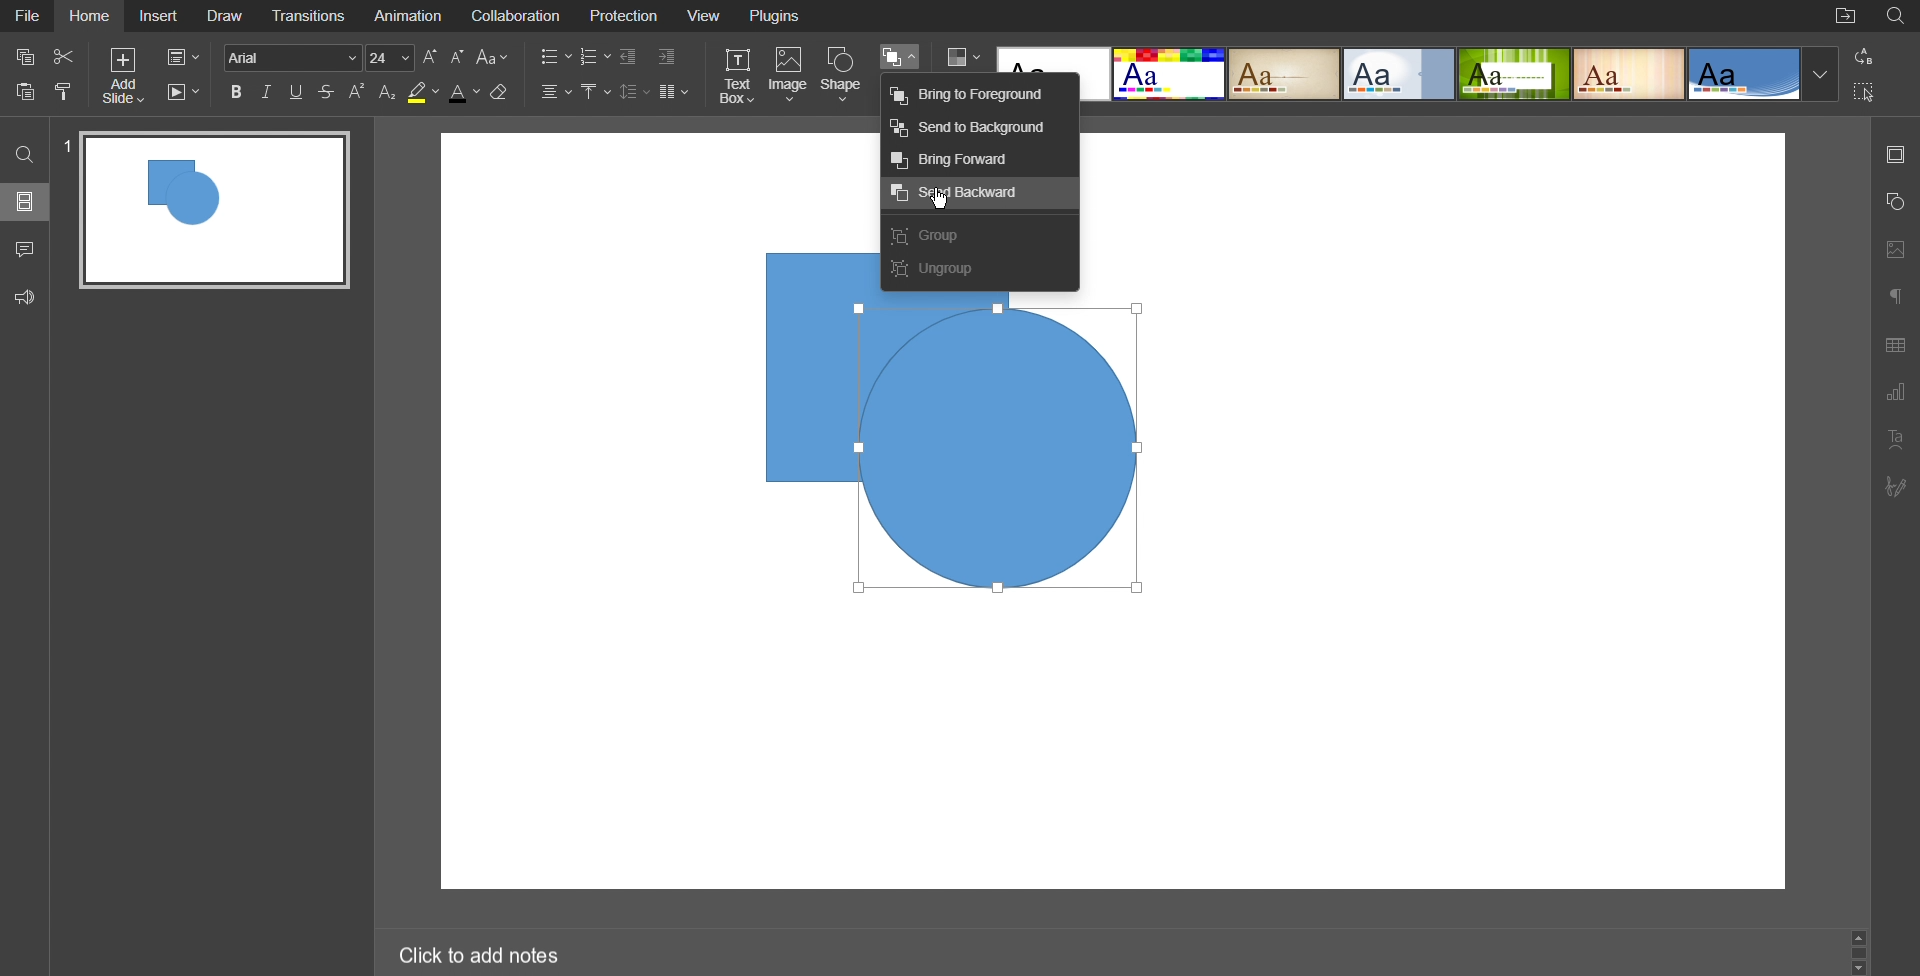 The height and width of the screenshot is (976, 1920). What do you see at coordinates (1628, 73) in the screenshot?
I see `Lines` at bounding box center [1628, 73].